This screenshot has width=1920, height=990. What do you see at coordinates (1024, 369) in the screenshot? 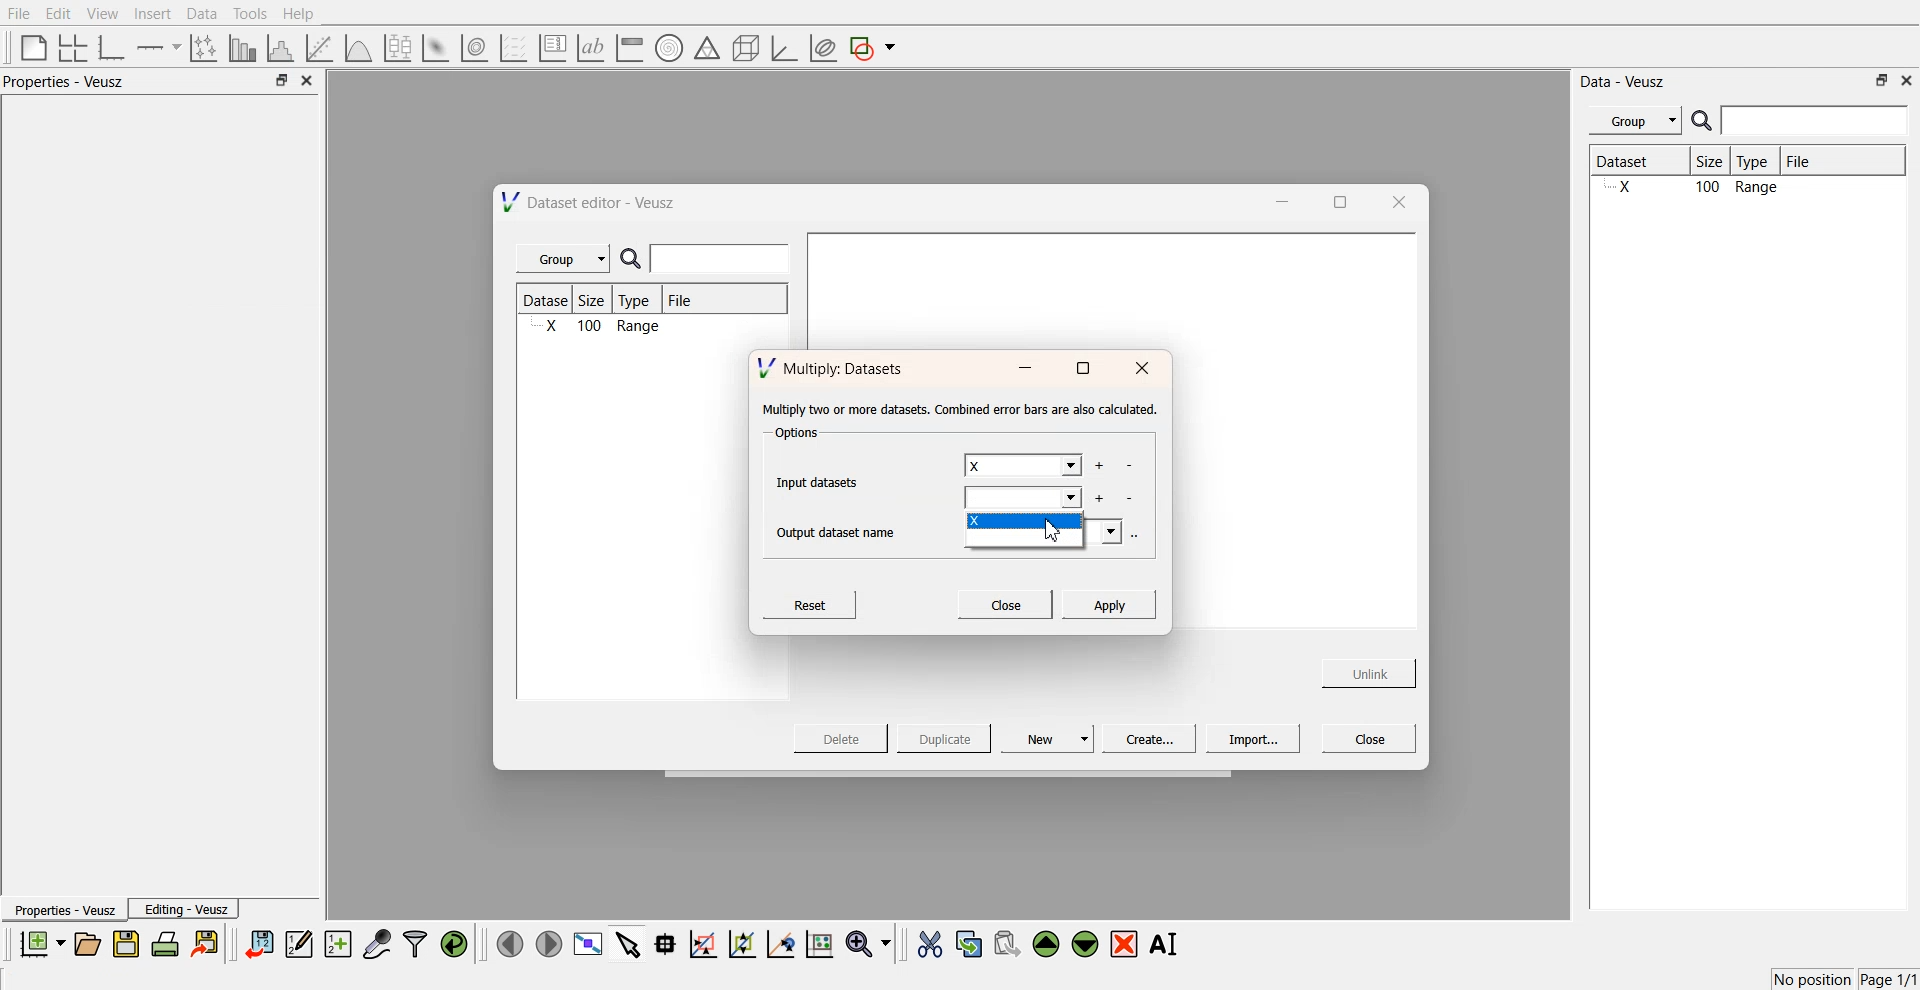
I see `minimise` at bounding box center [1024, 369].